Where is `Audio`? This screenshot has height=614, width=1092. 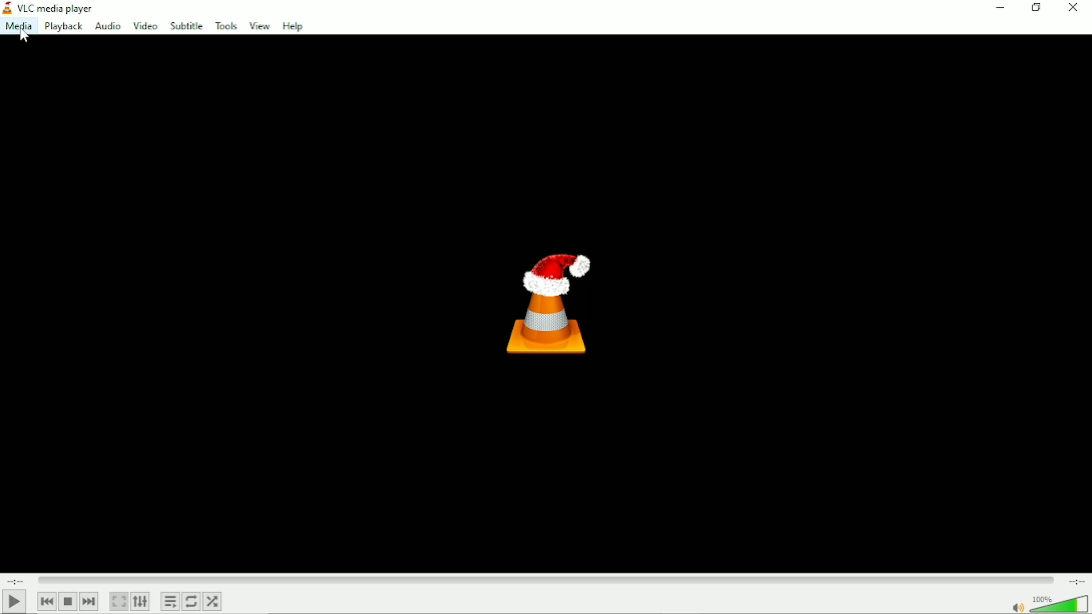 Audio is located at coordinates (107, 26).